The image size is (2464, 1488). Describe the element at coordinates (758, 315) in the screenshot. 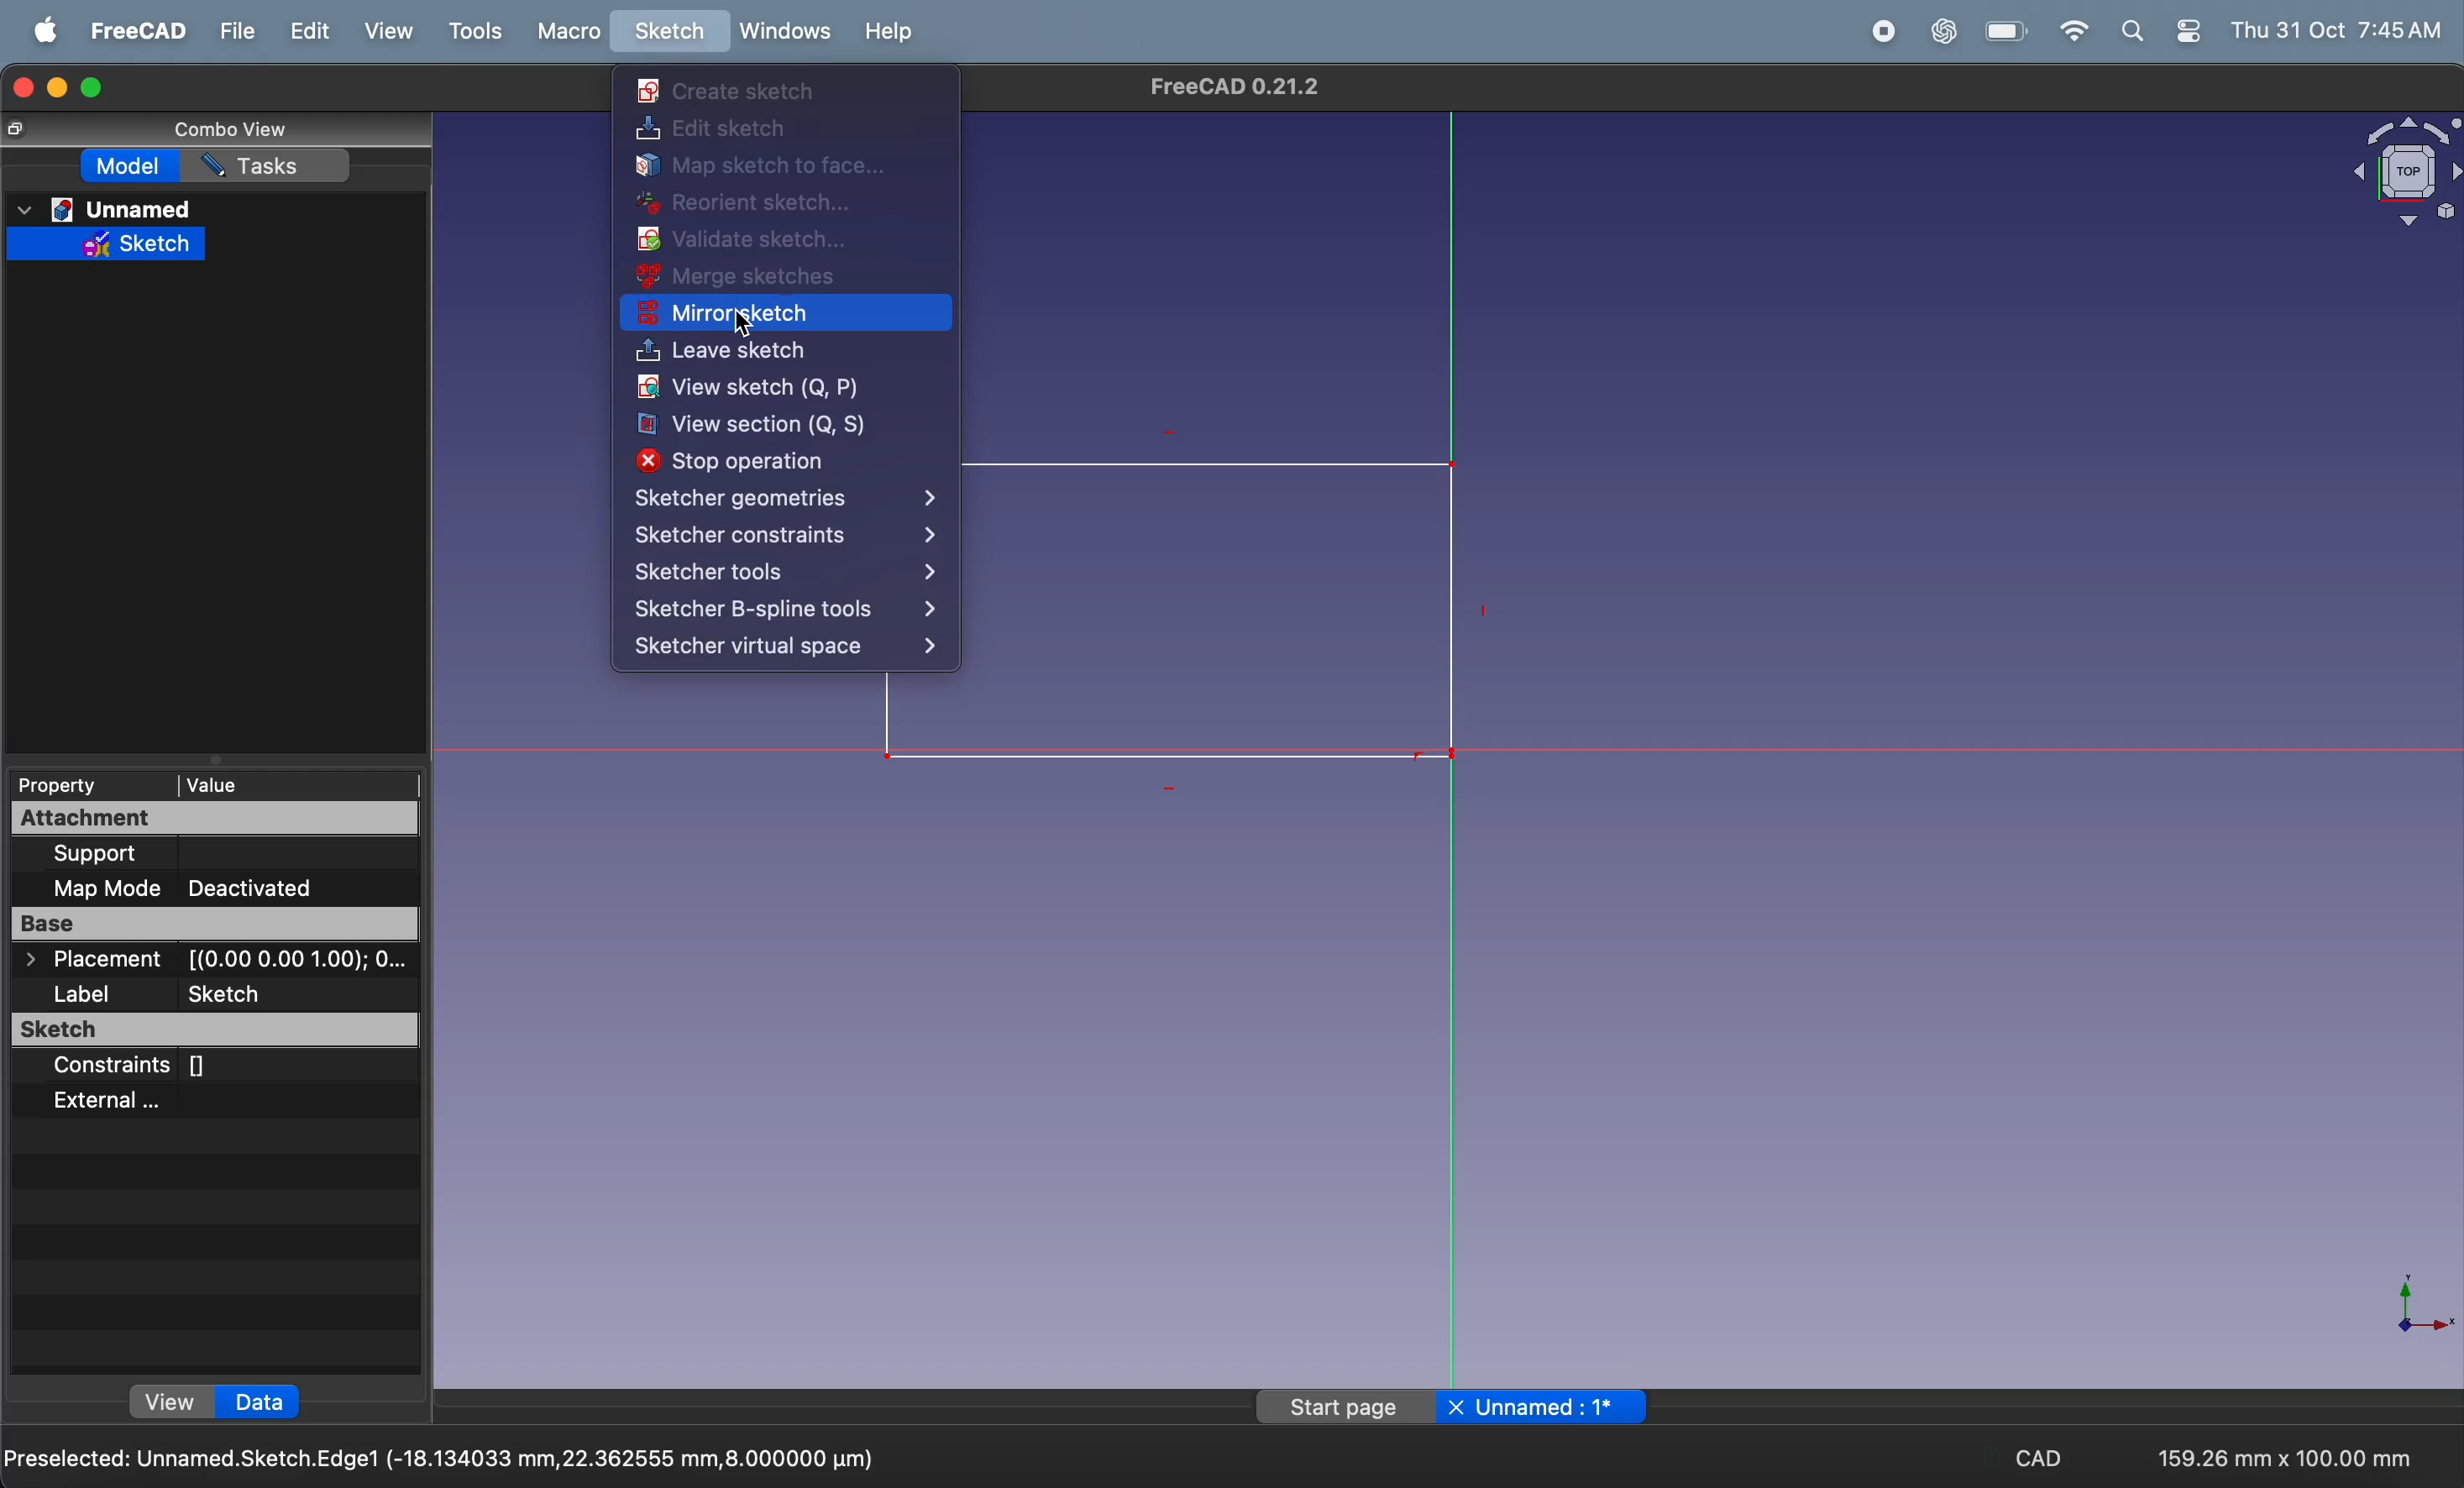

I see `mirror sketch` at that location.